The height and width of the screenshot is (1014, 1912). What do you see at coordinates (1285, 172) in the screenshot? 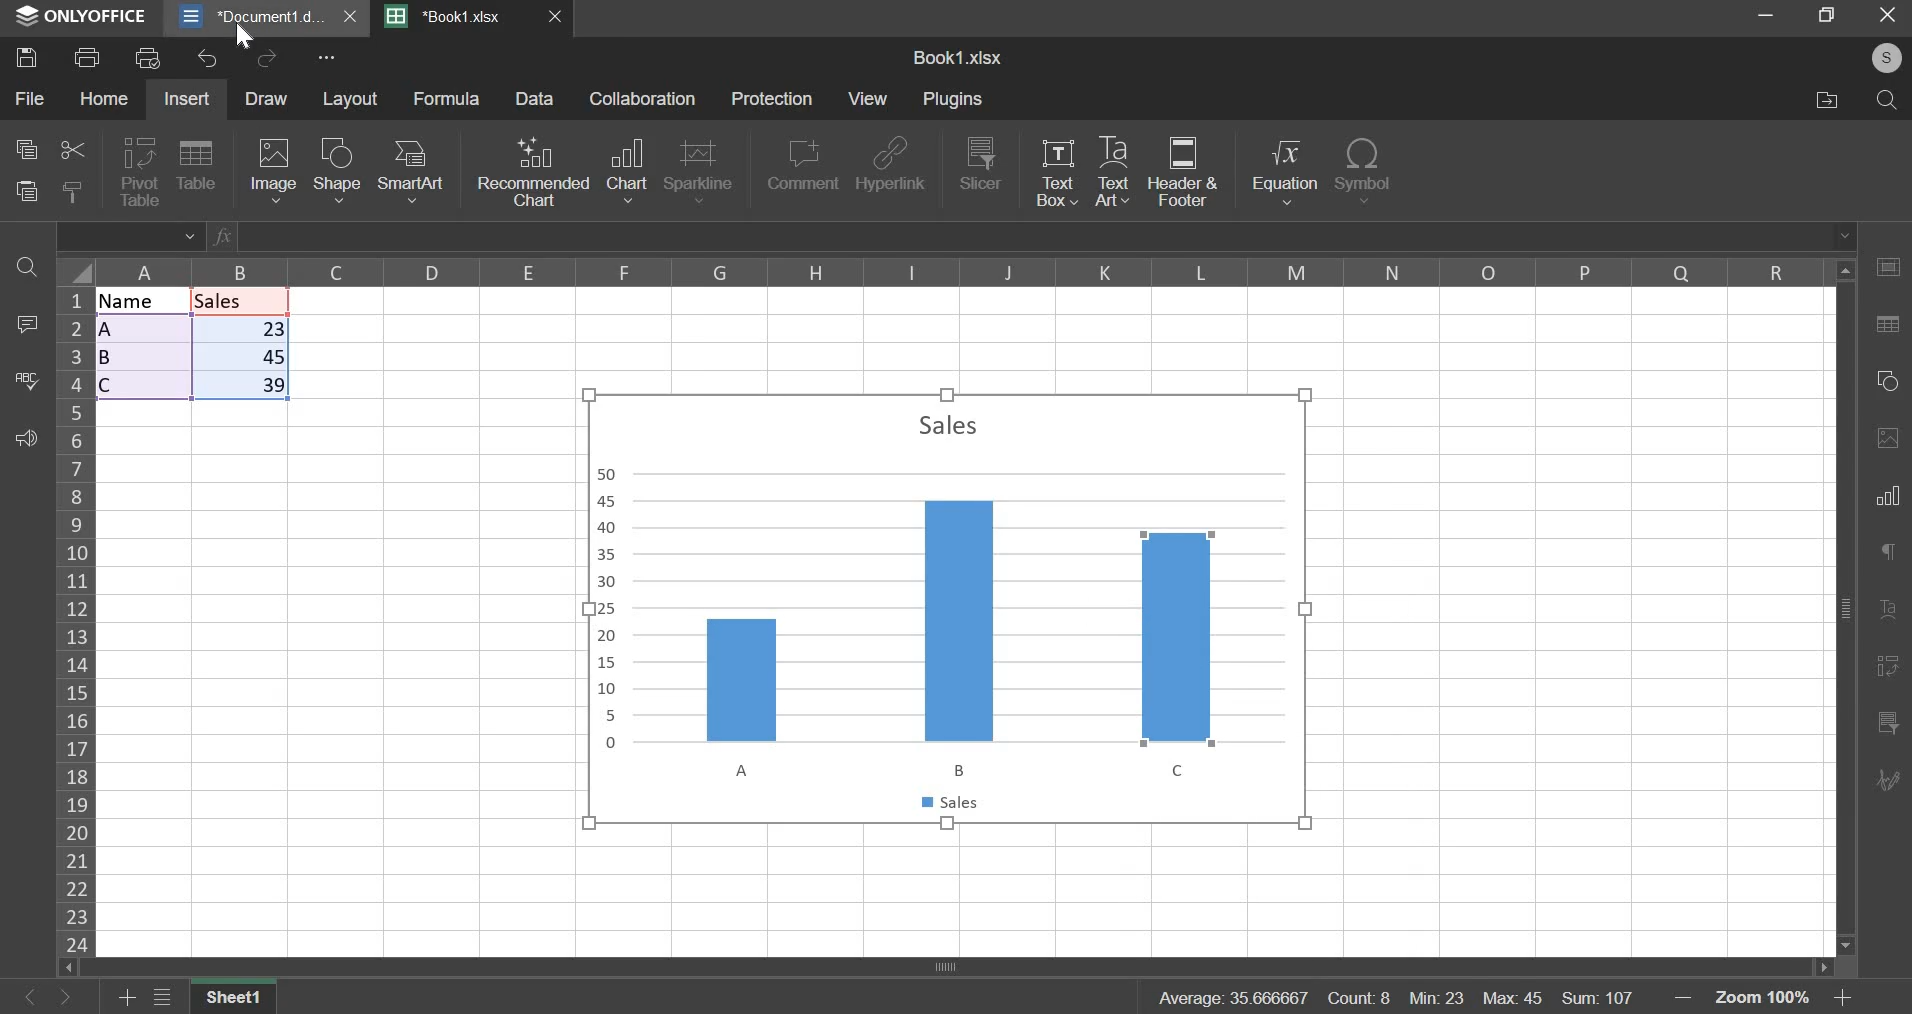
I see `equation` at bounding box center [1285, 172].